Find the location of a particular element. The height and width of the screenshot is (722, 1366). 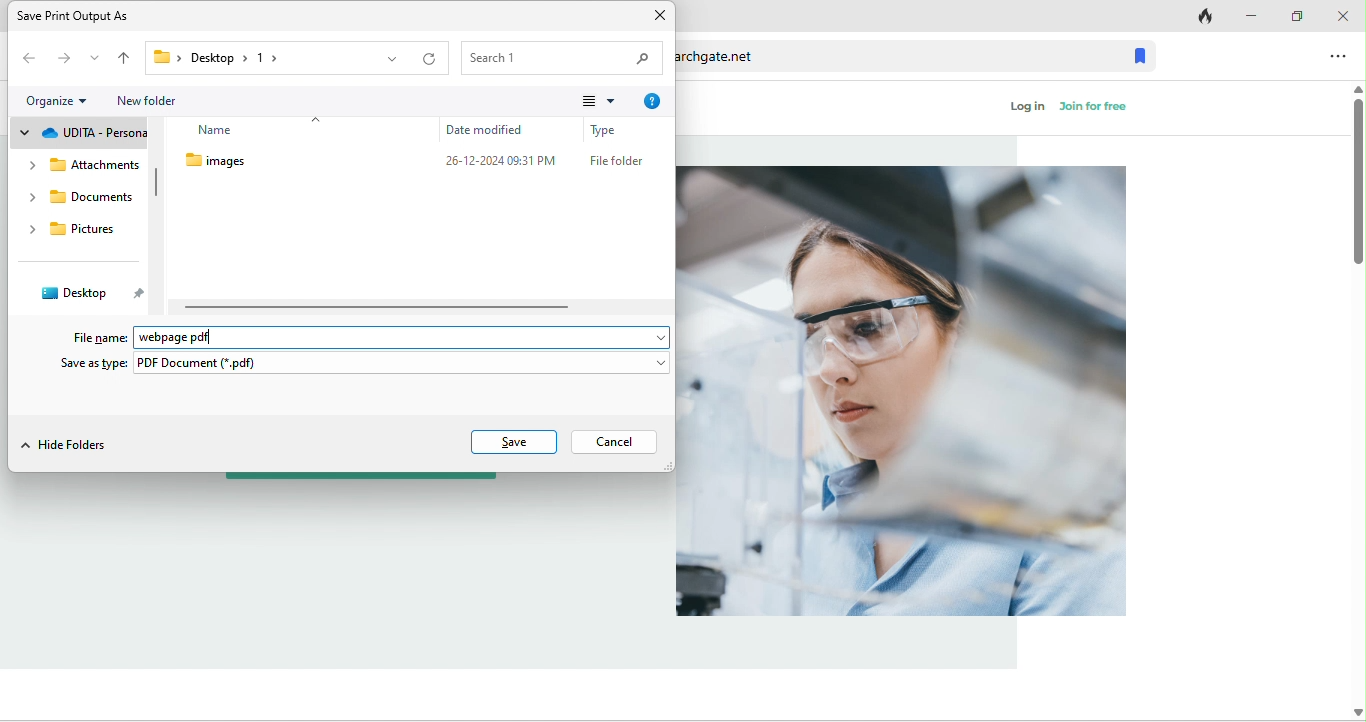

desktop is located at coordinates (89, 295).